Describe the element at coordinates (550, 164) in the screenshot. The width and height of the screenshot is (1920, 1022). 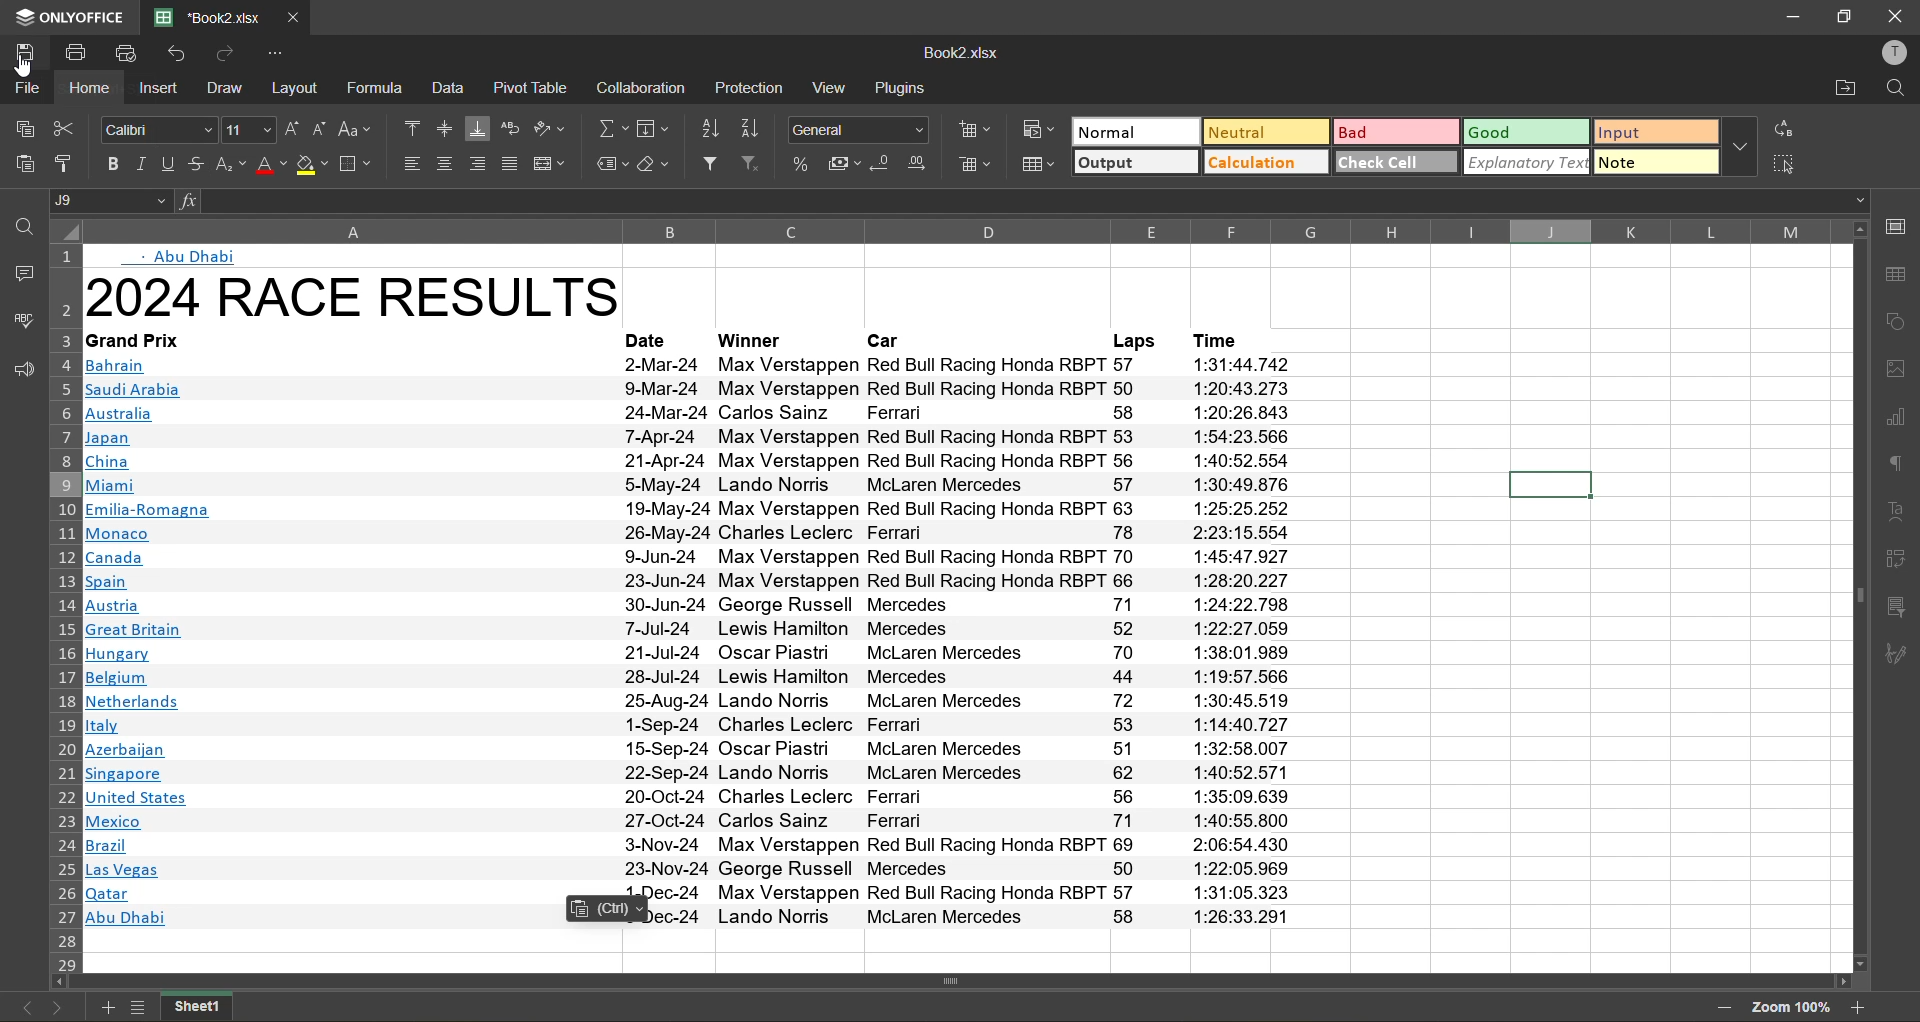
I see `merge and center` at that location.